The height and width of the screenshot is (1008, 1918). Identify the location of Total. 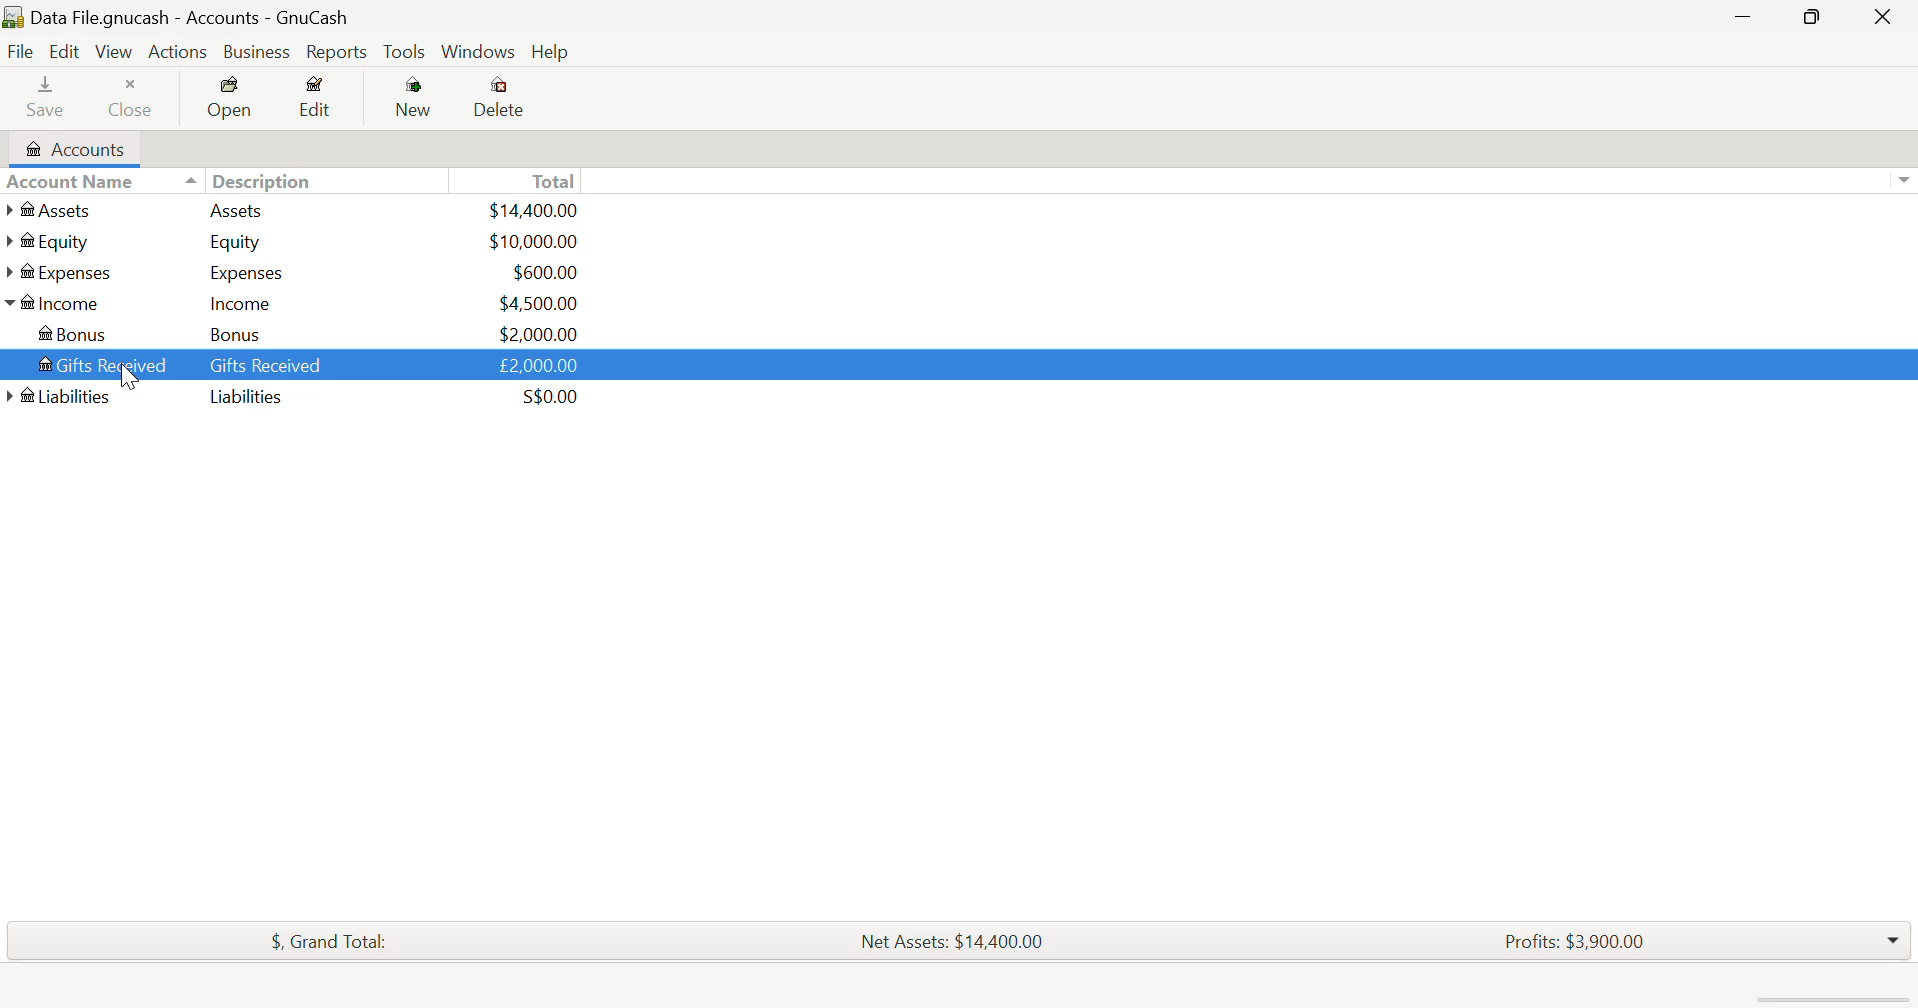
(548, 179).